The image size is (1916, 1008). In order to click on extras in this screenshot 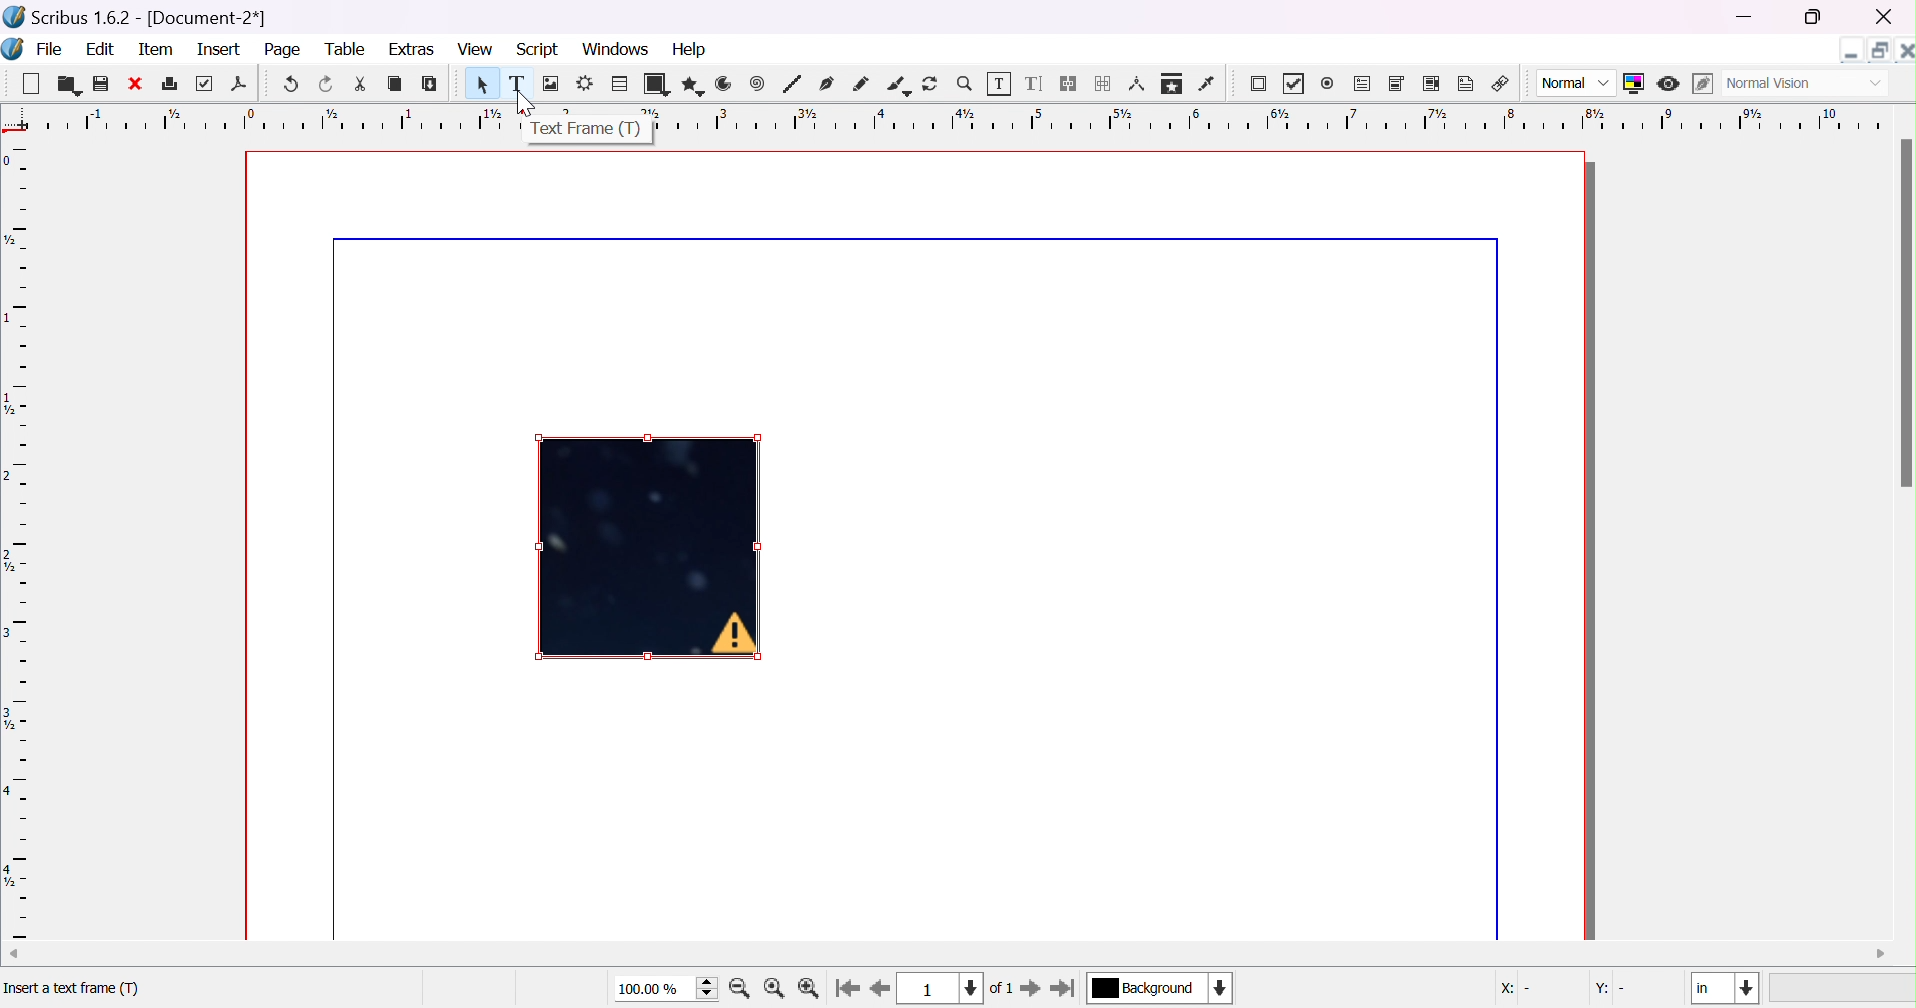, I will do `click(412, 49)`.